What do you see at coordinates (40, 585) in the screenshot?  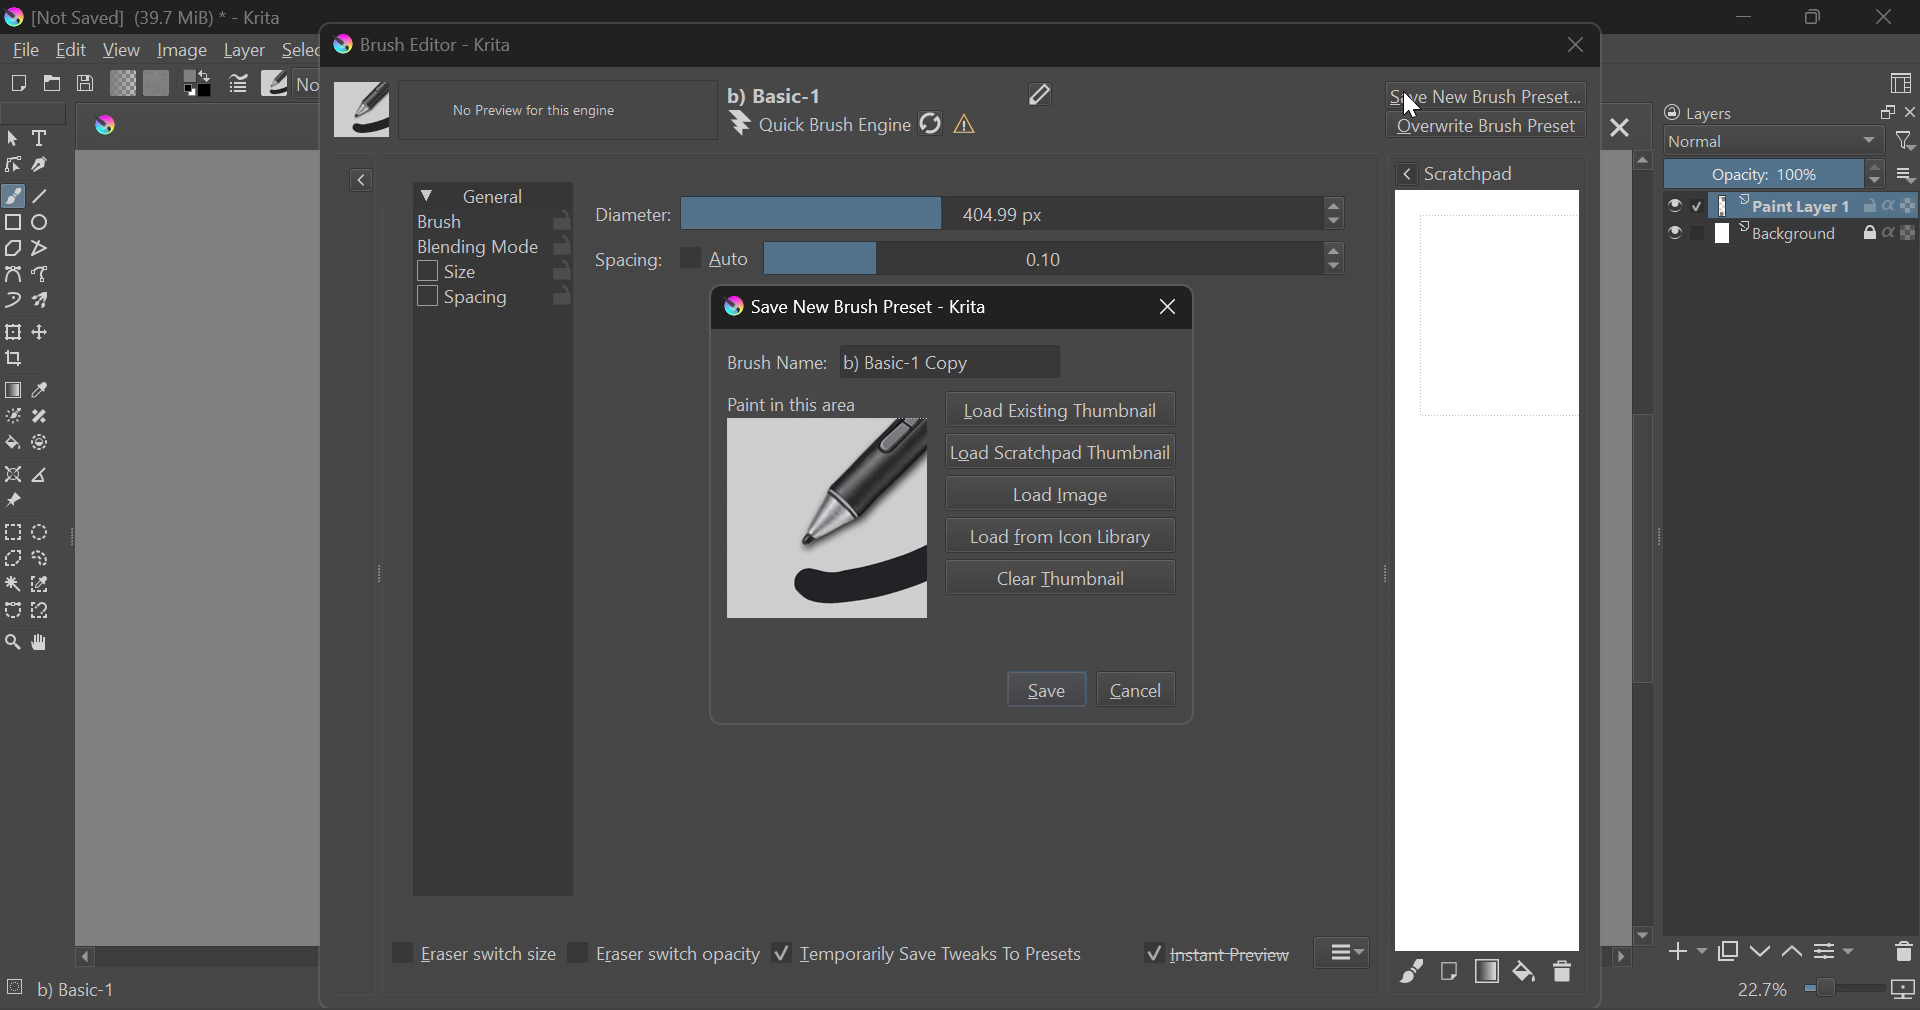 I see `Similar Color Selector` at bounding box center [40, 585].